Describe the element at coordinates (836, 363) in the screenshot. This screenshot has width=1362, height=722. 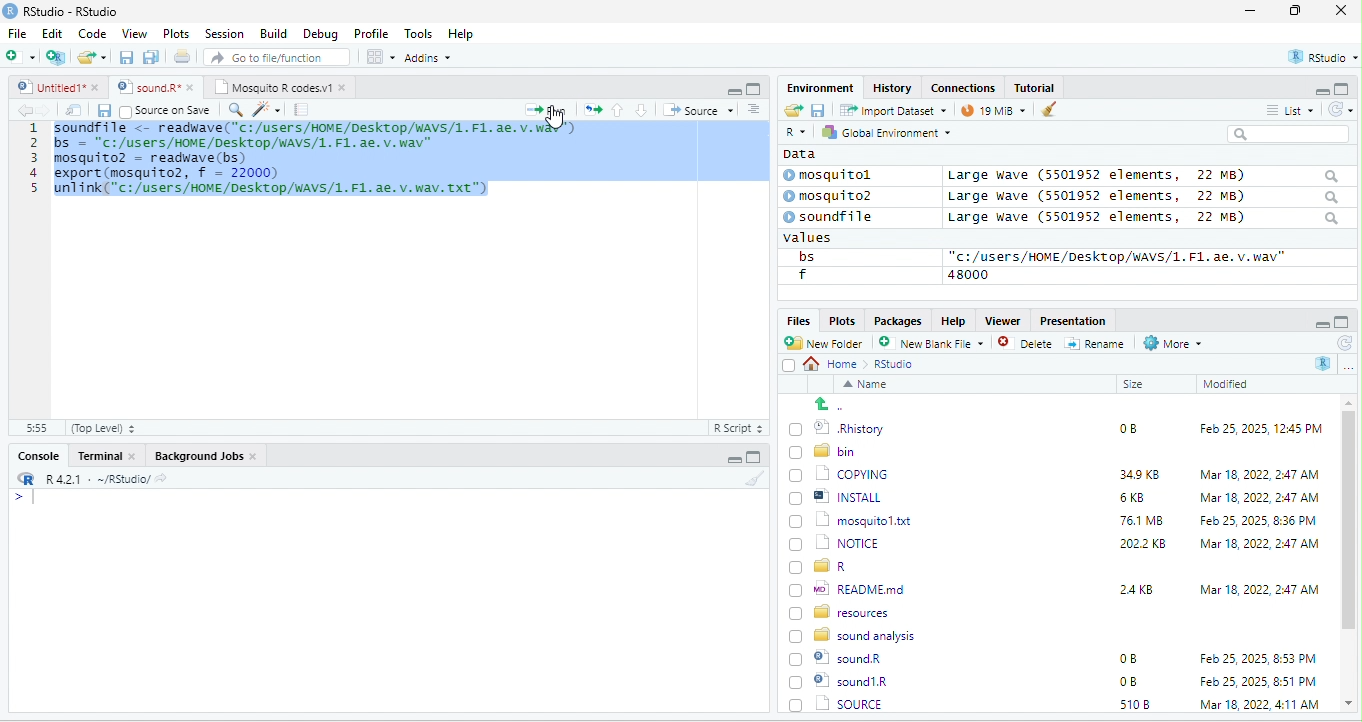
I see ` Home` at that location.